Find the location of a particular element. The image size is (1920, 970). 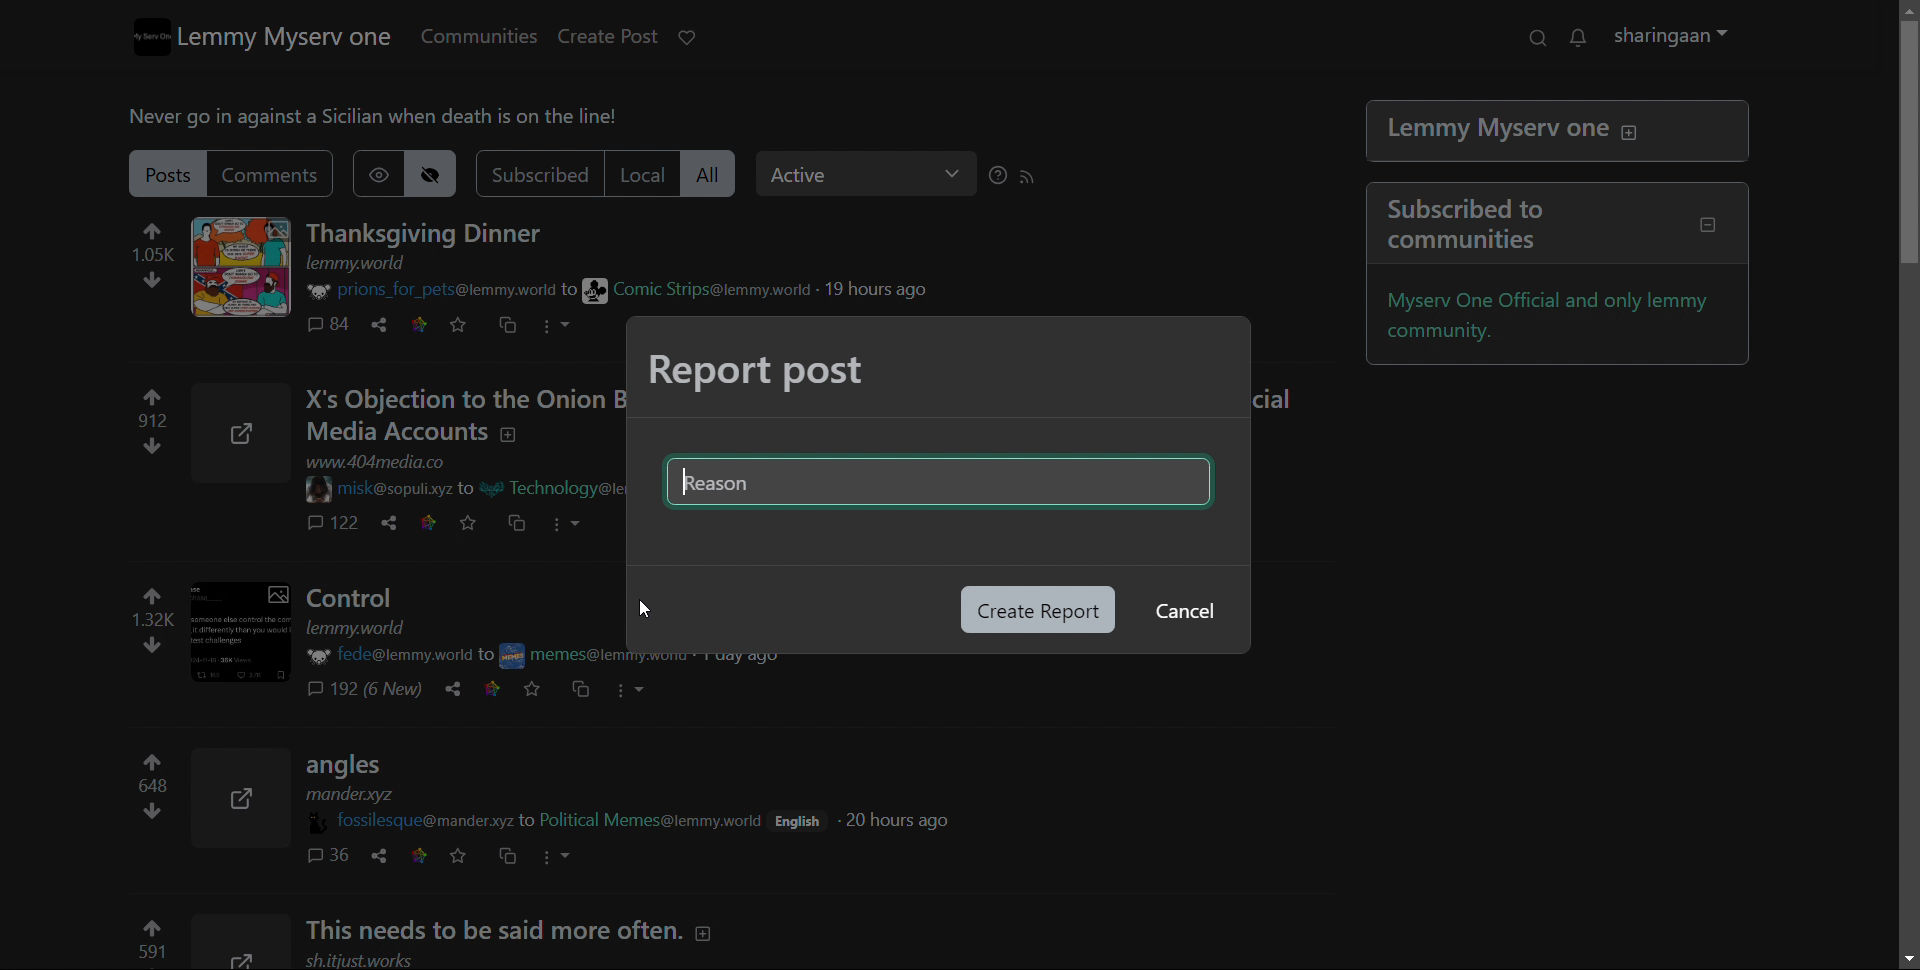

create post is located at coordinates (620, 36).